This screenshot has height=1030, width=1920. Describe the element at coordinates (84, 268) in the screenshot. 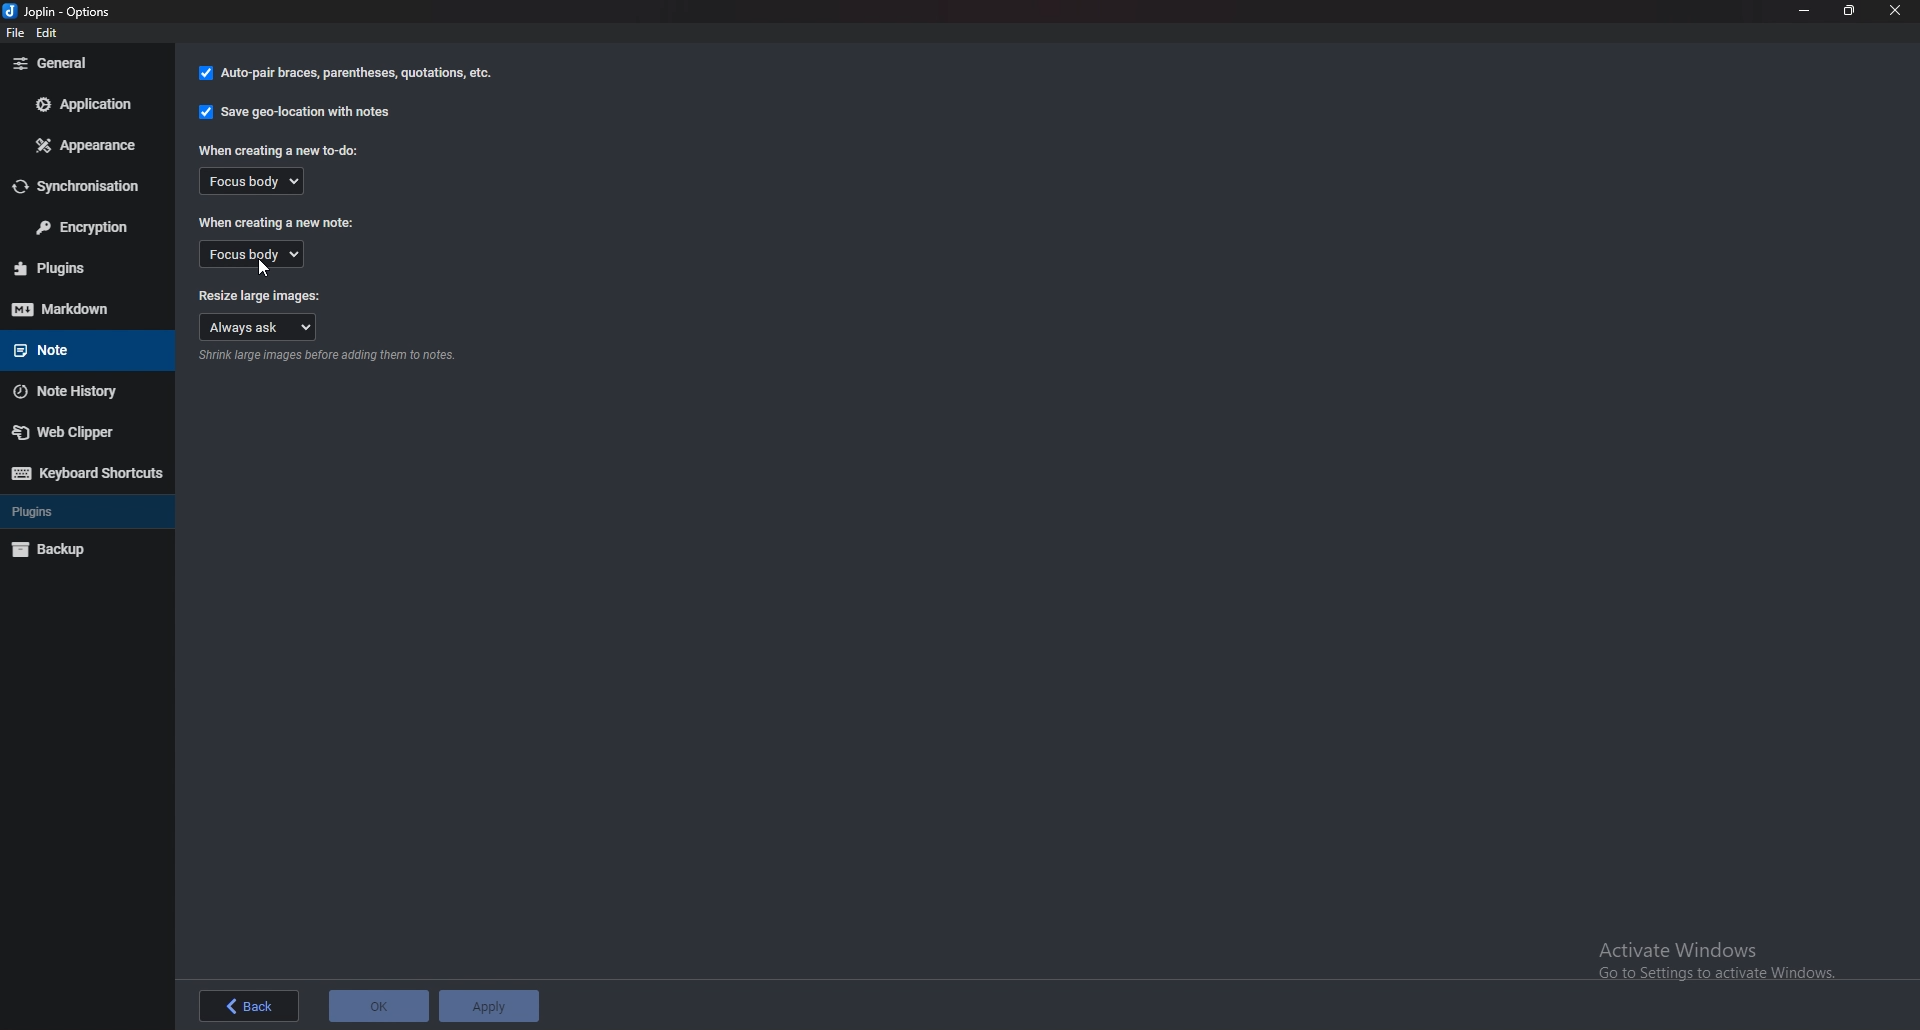

I see `Plugins` at that location.